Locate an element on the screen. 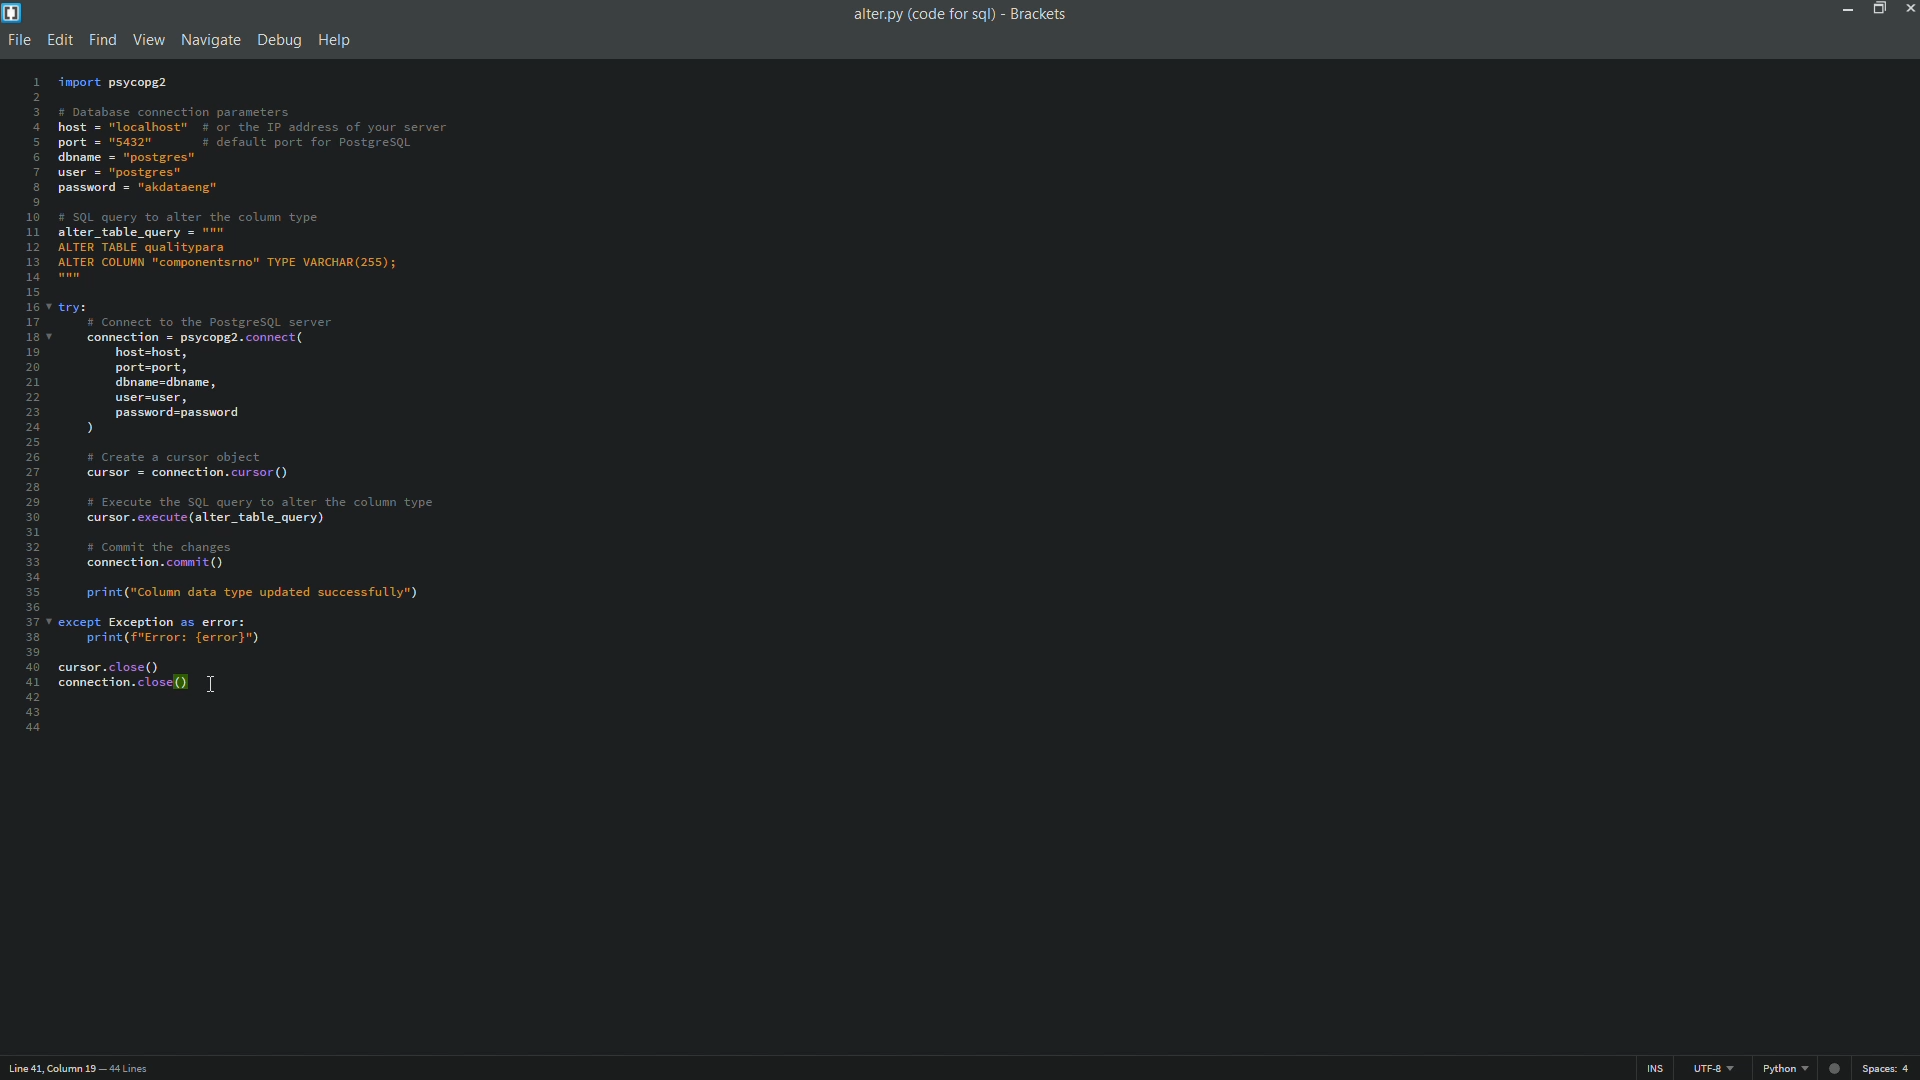 Image resolution: width=1920 pixels, height=1080 pixels. cursor is located at coordinates (211, 684).